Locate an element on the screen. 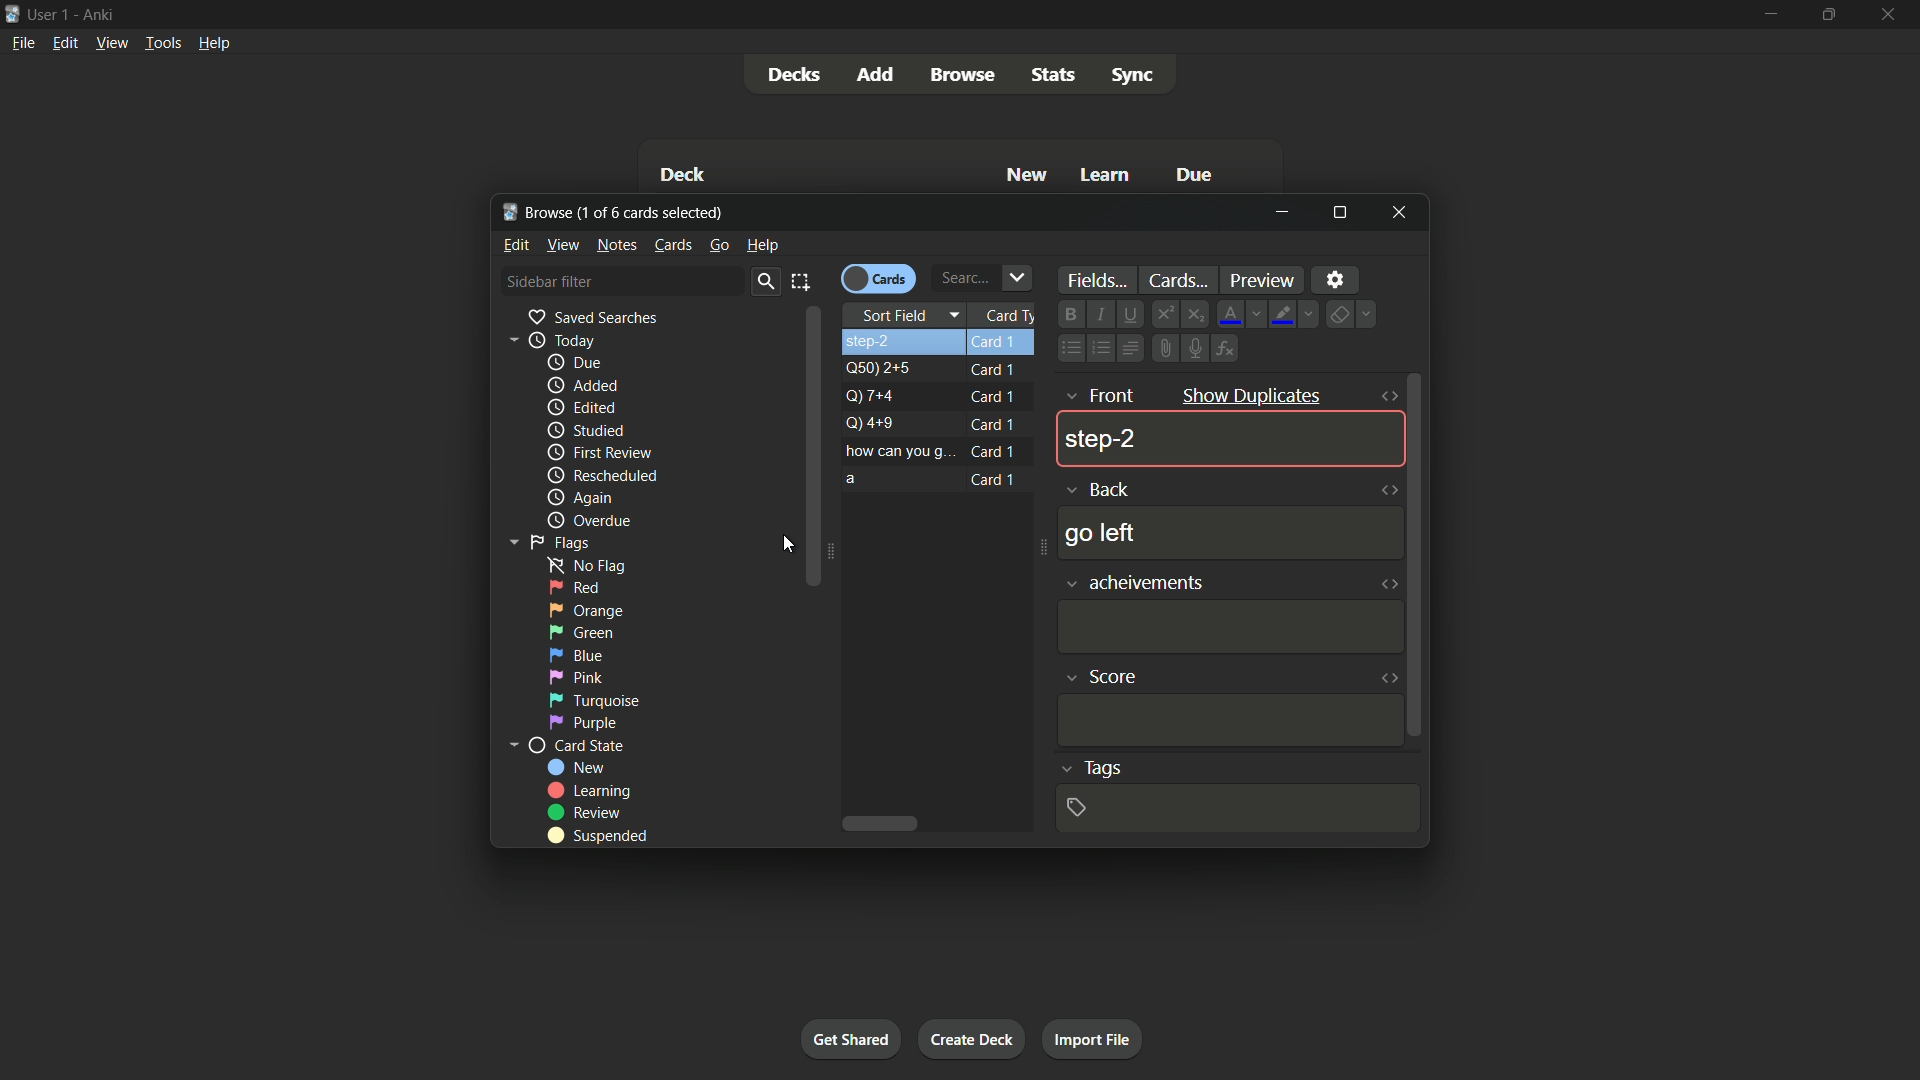 The image size is (1920, 1080). Tags is located at coordinates (1088, 769).